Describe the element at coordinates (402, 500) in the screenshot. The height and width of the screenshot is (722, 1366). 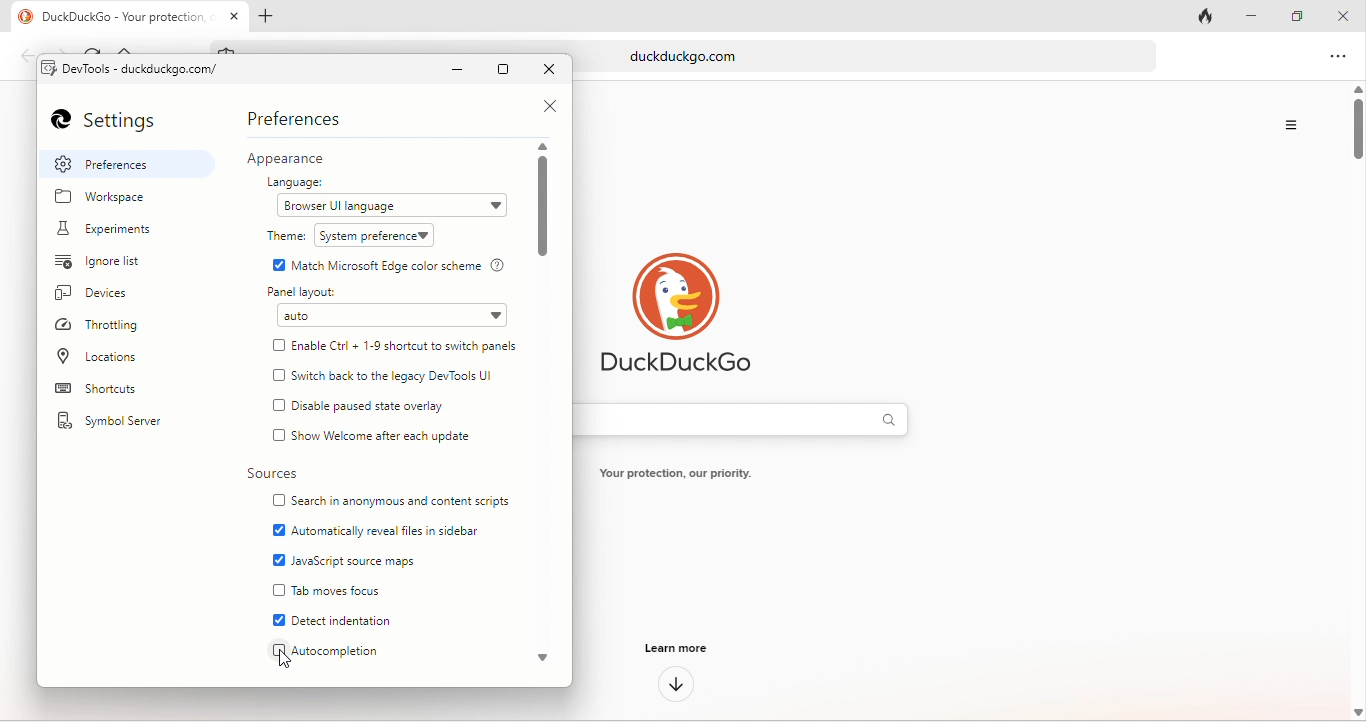
I see `search in anonymous and content scripts` at that location.